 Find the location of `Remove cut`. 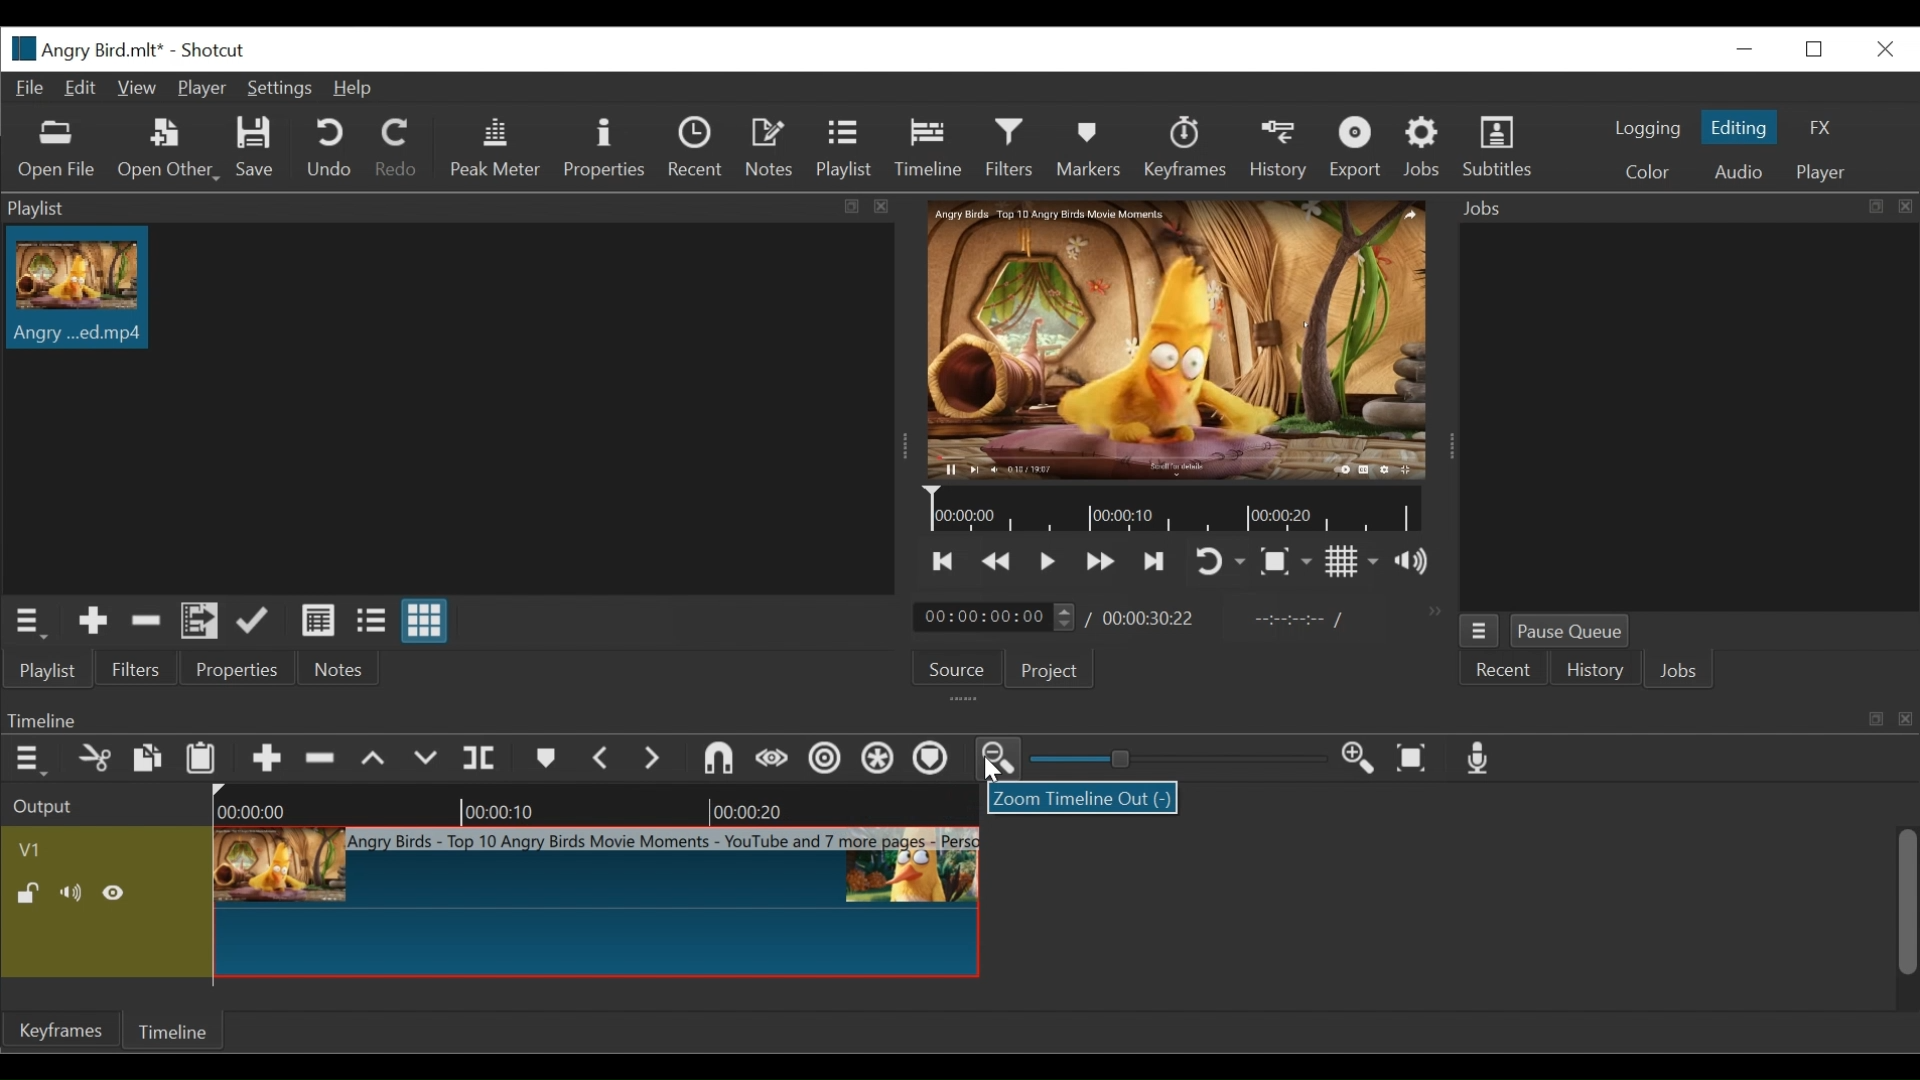

Remove cut is located at coordinates (143, 621).